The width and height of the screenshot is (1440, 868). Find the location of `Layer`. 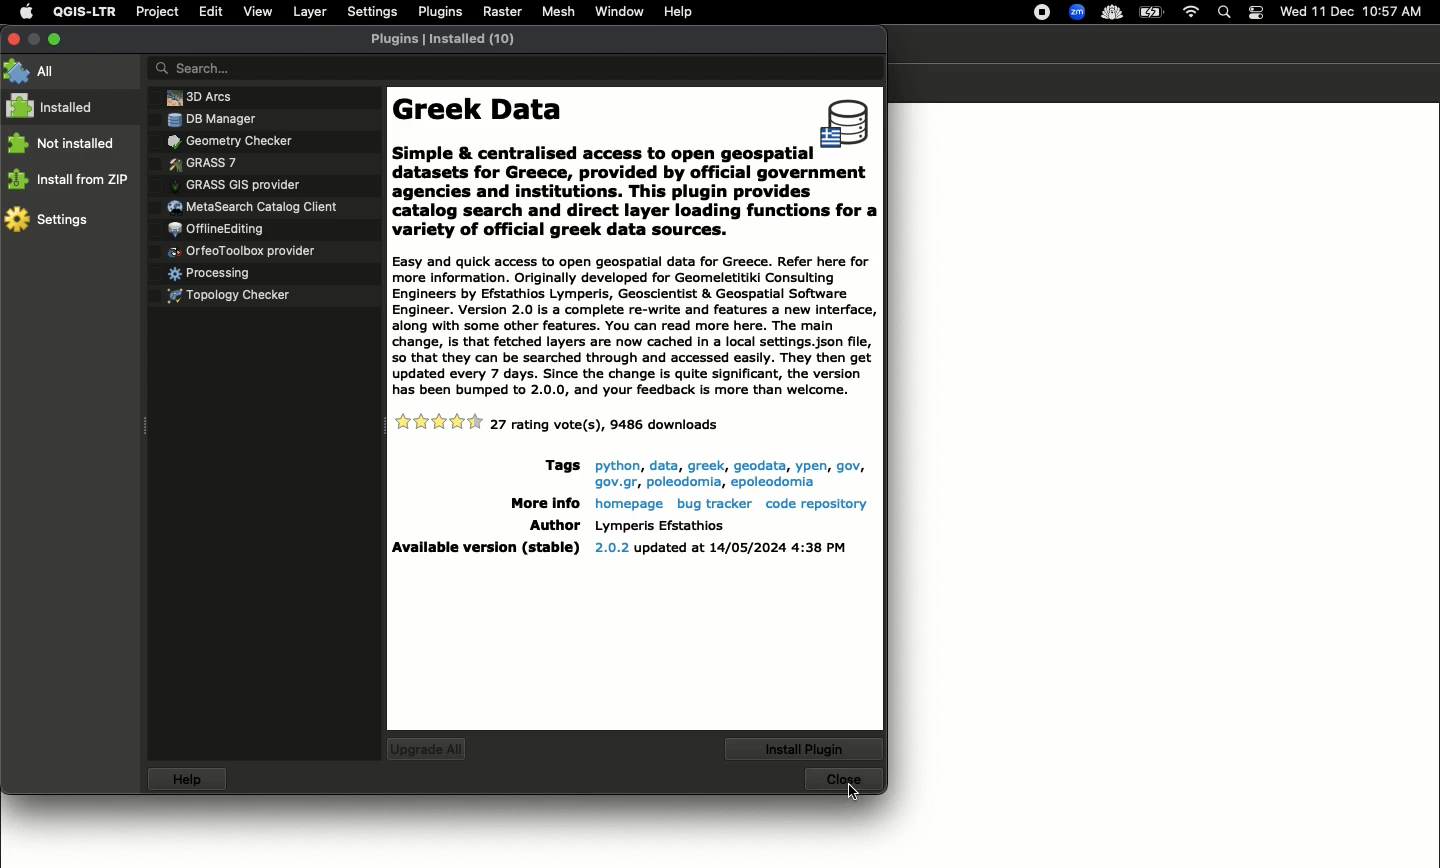

Layer is located at coordinates (309, 12).